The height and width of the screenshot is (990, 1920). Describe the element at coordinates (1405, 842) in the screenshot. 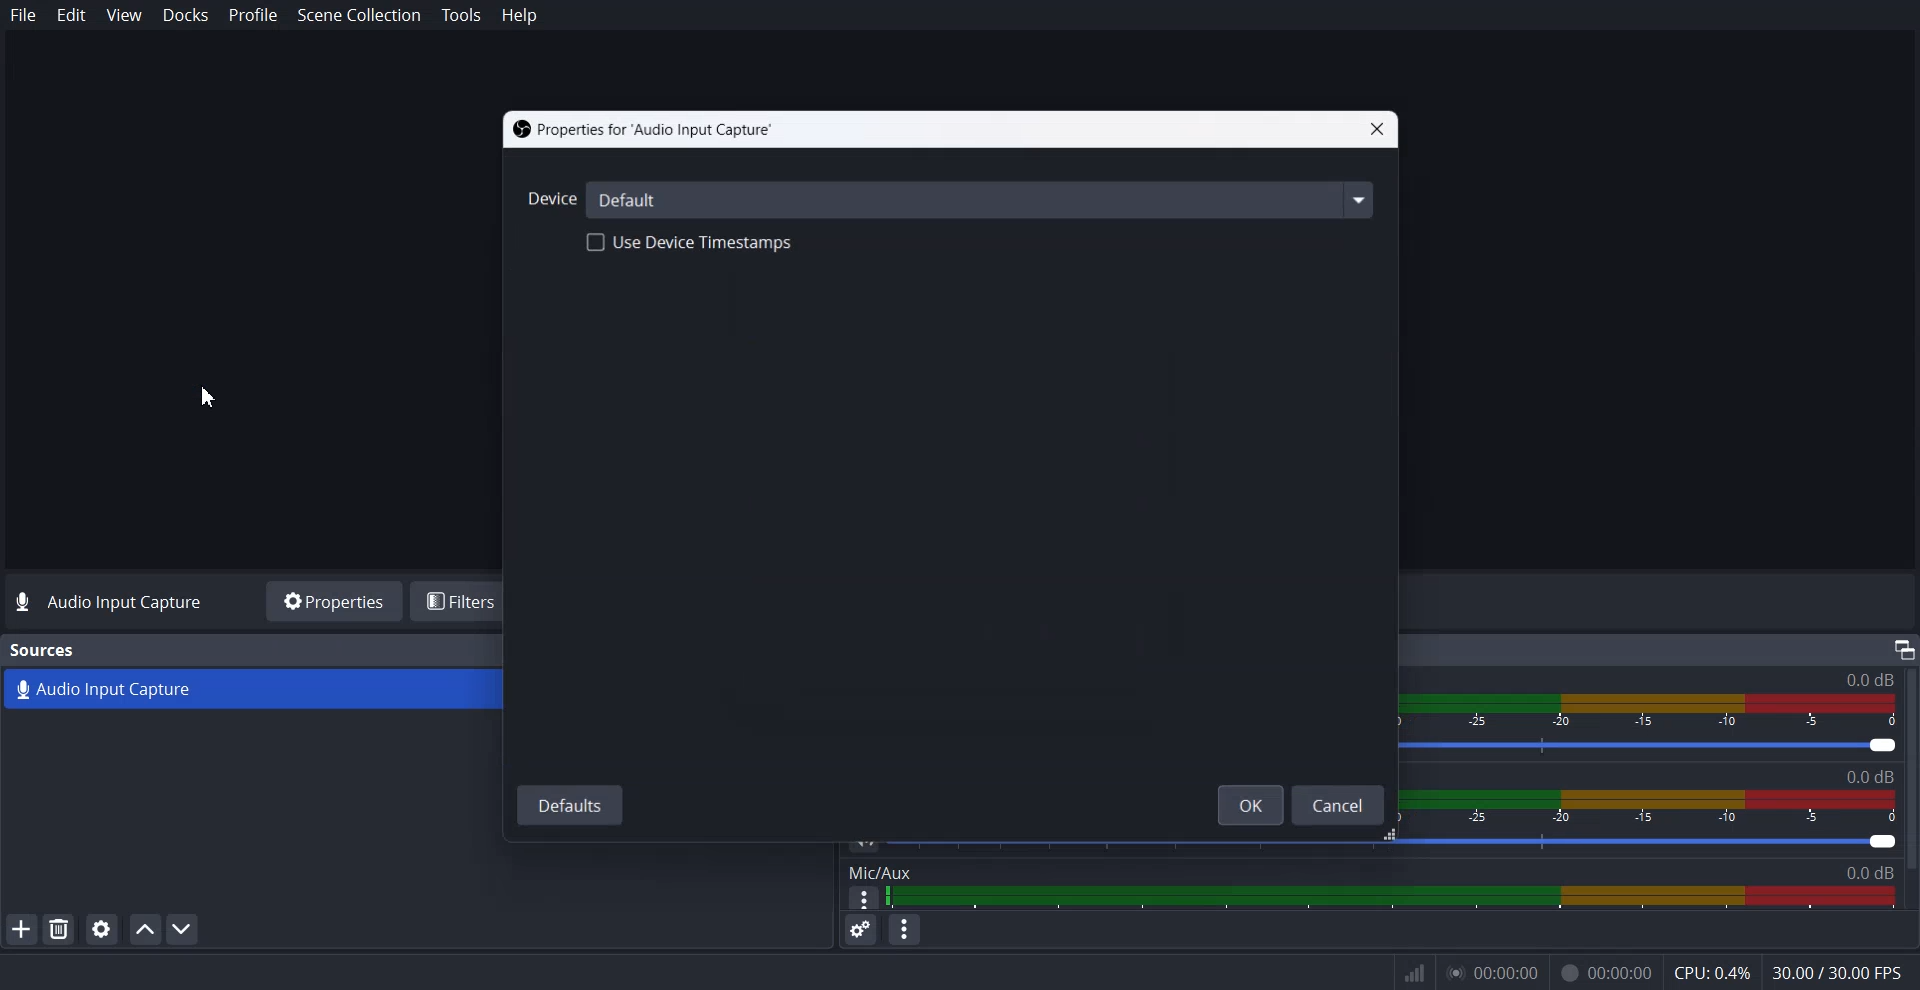

I see `Volume level adjuster` at that location.